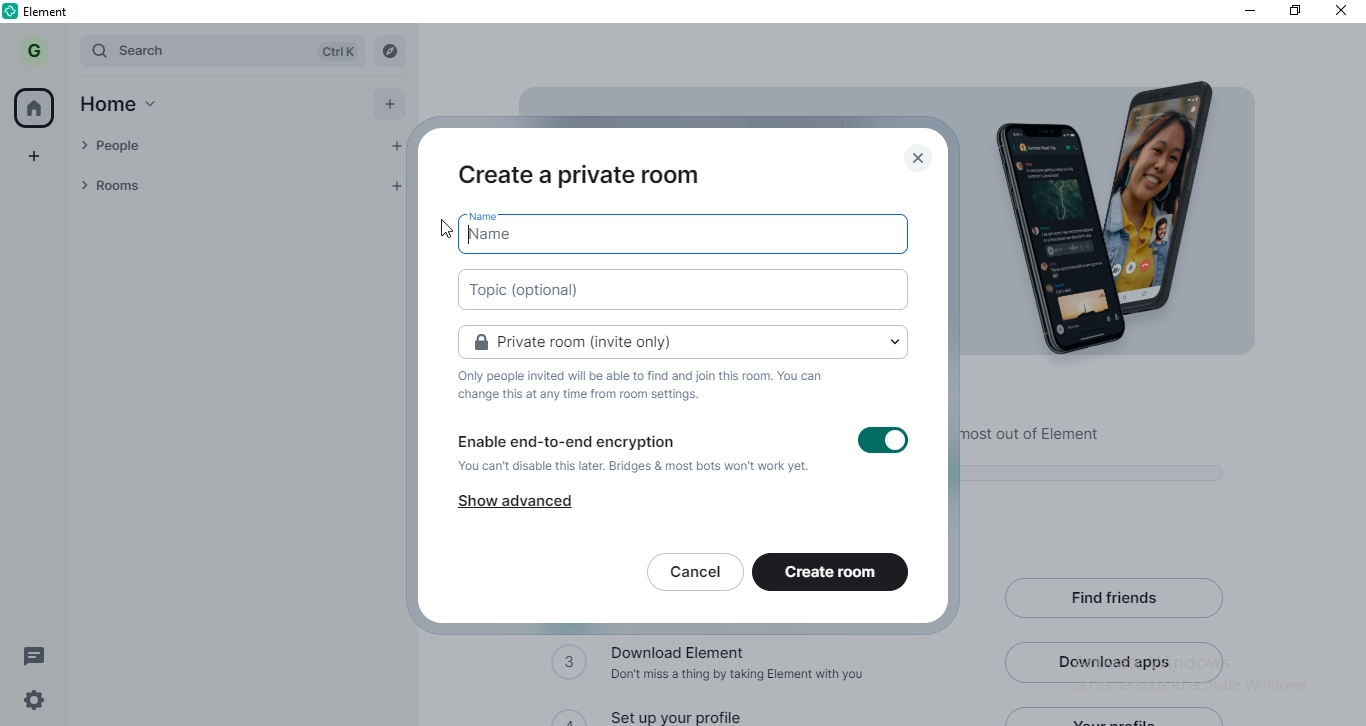 Image resolution: width=1366 pixels, height=726 pixels. I want to click on home, so click(129, 107).